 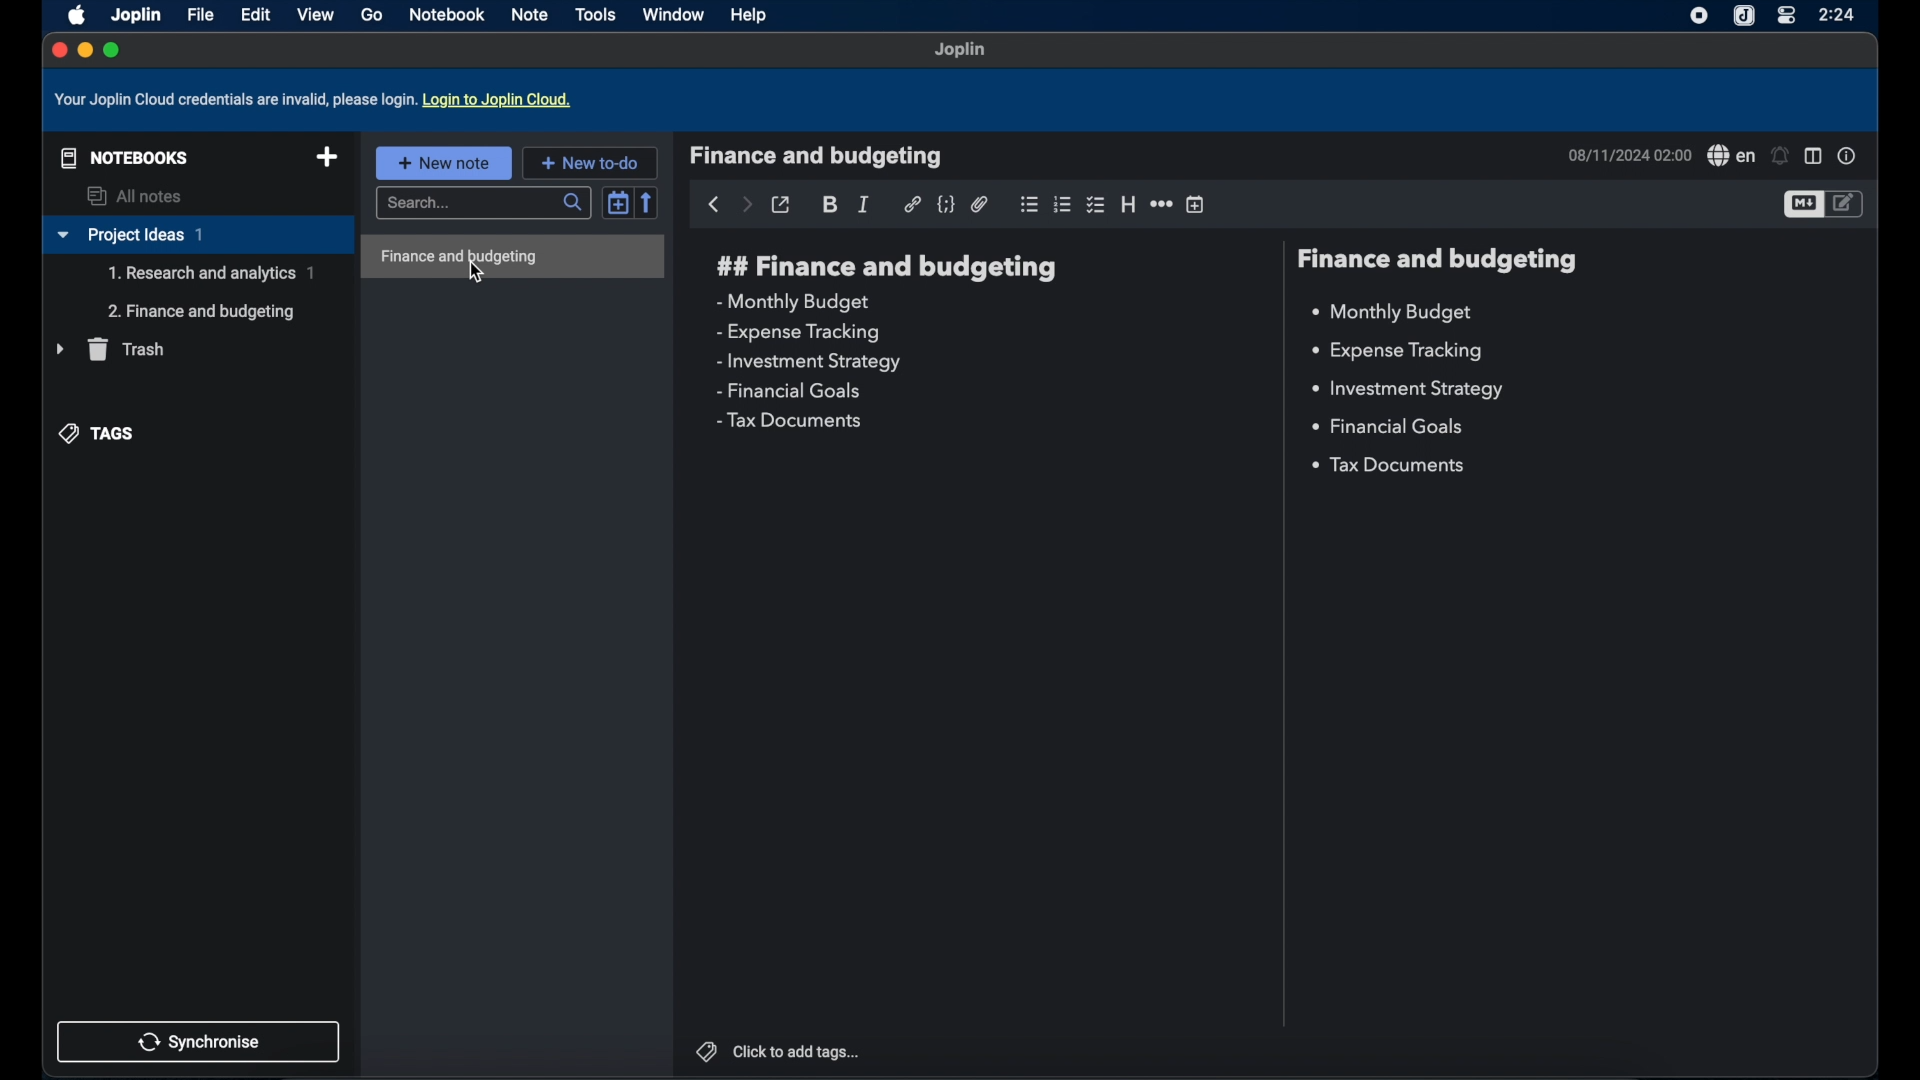 I want to click on cursor, so click(x=476, y=273).